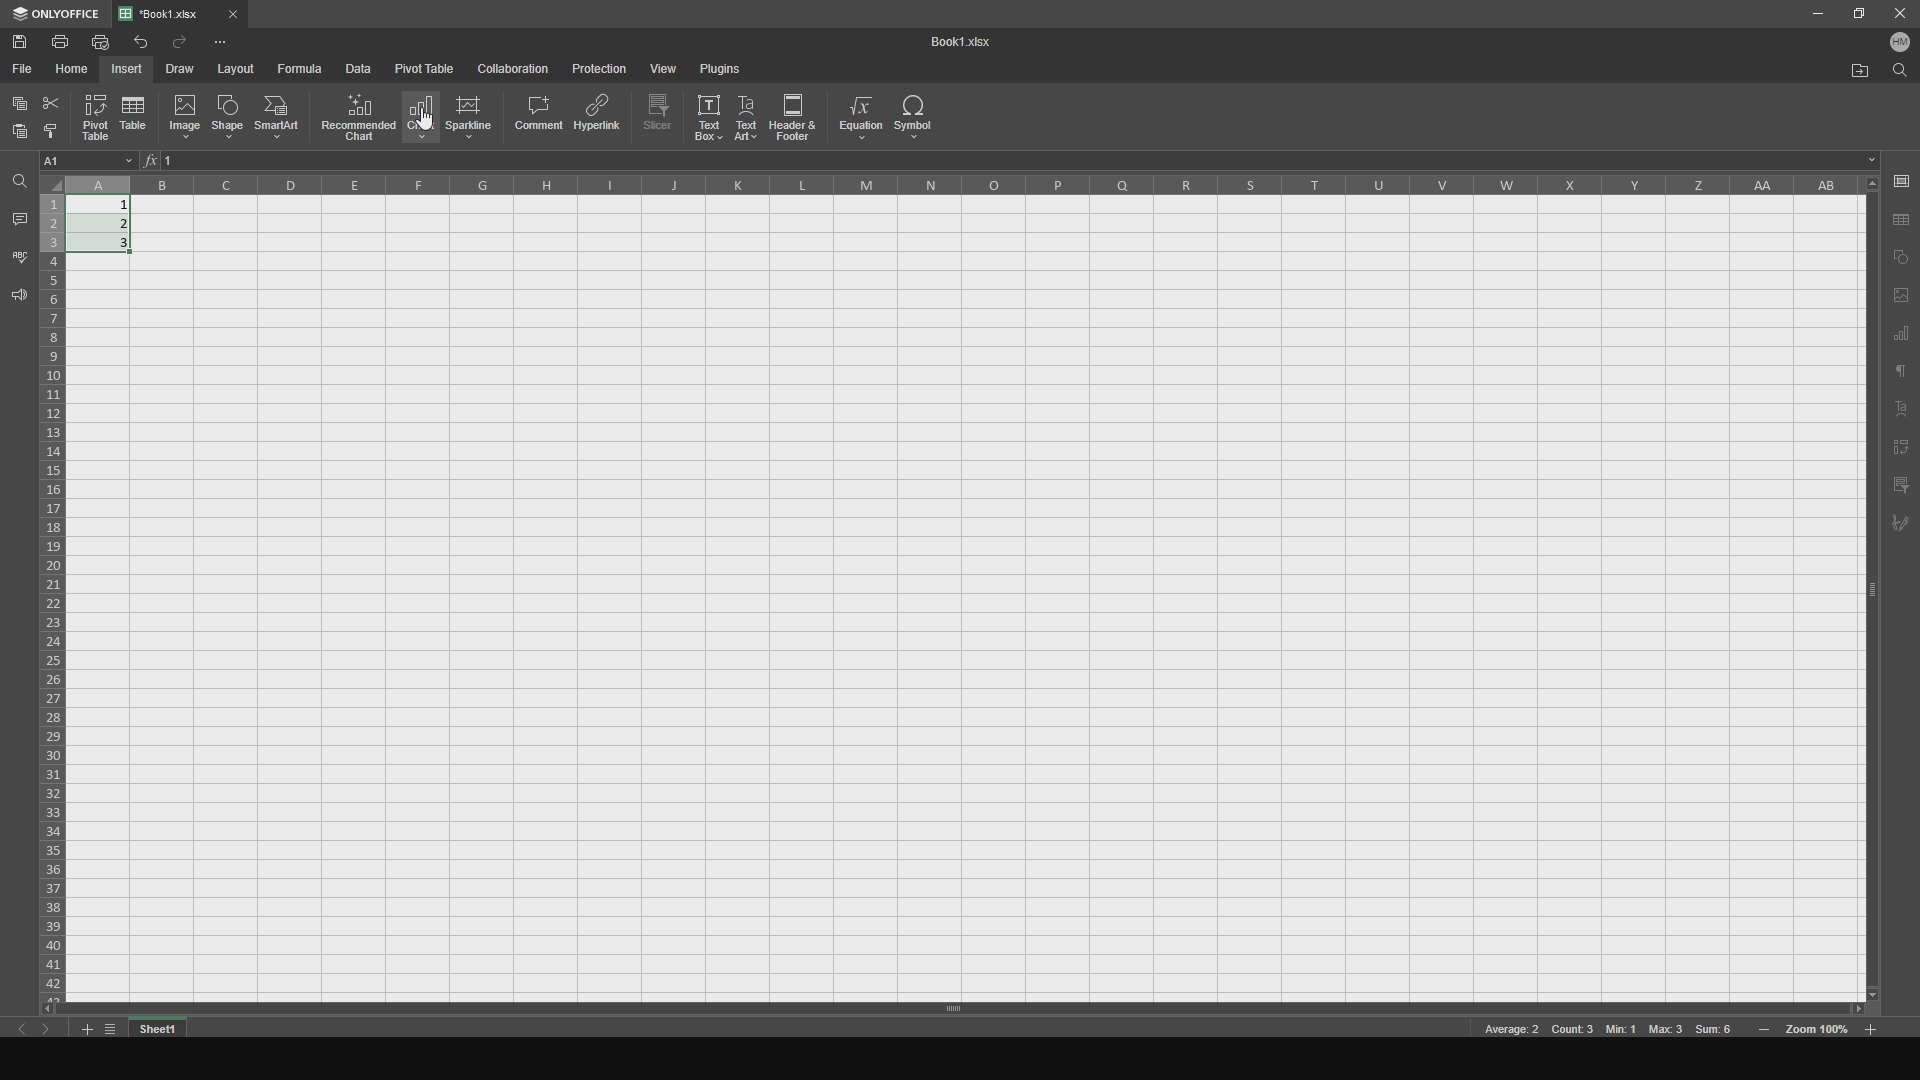 Image resolution: width=1920 pixels, height=1080 pixels. I want to click on pivot table, so click(427, 69).